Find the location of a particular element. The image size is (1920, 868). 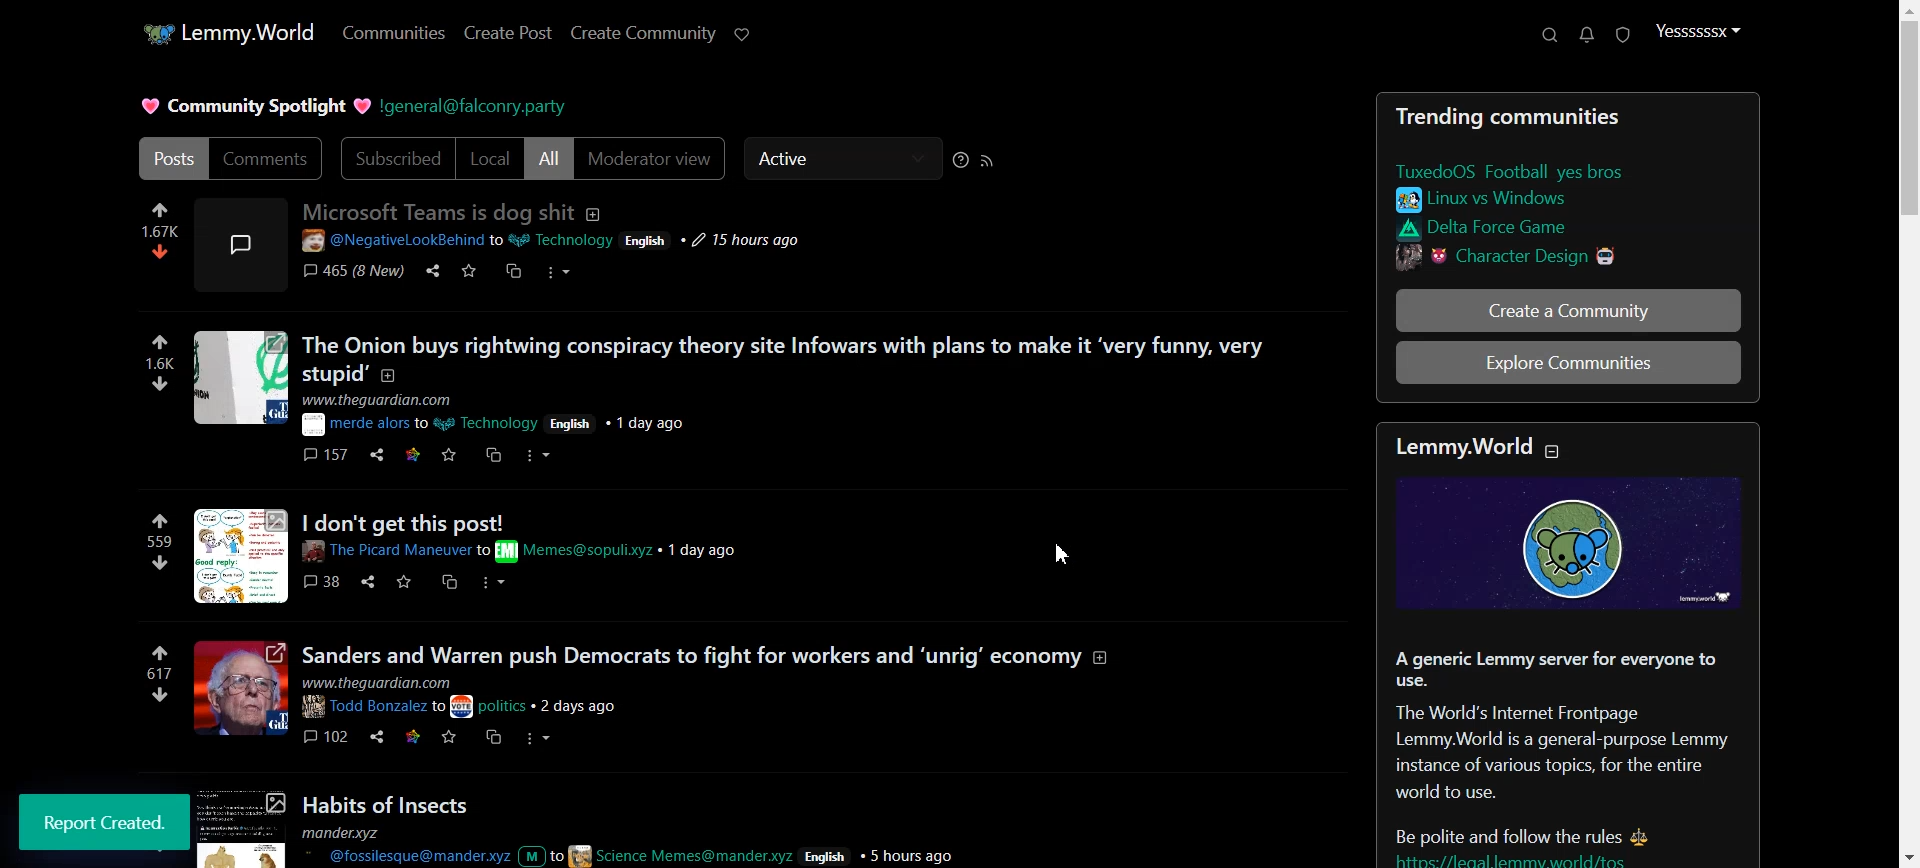

posts is located at coordinates (708, 679).